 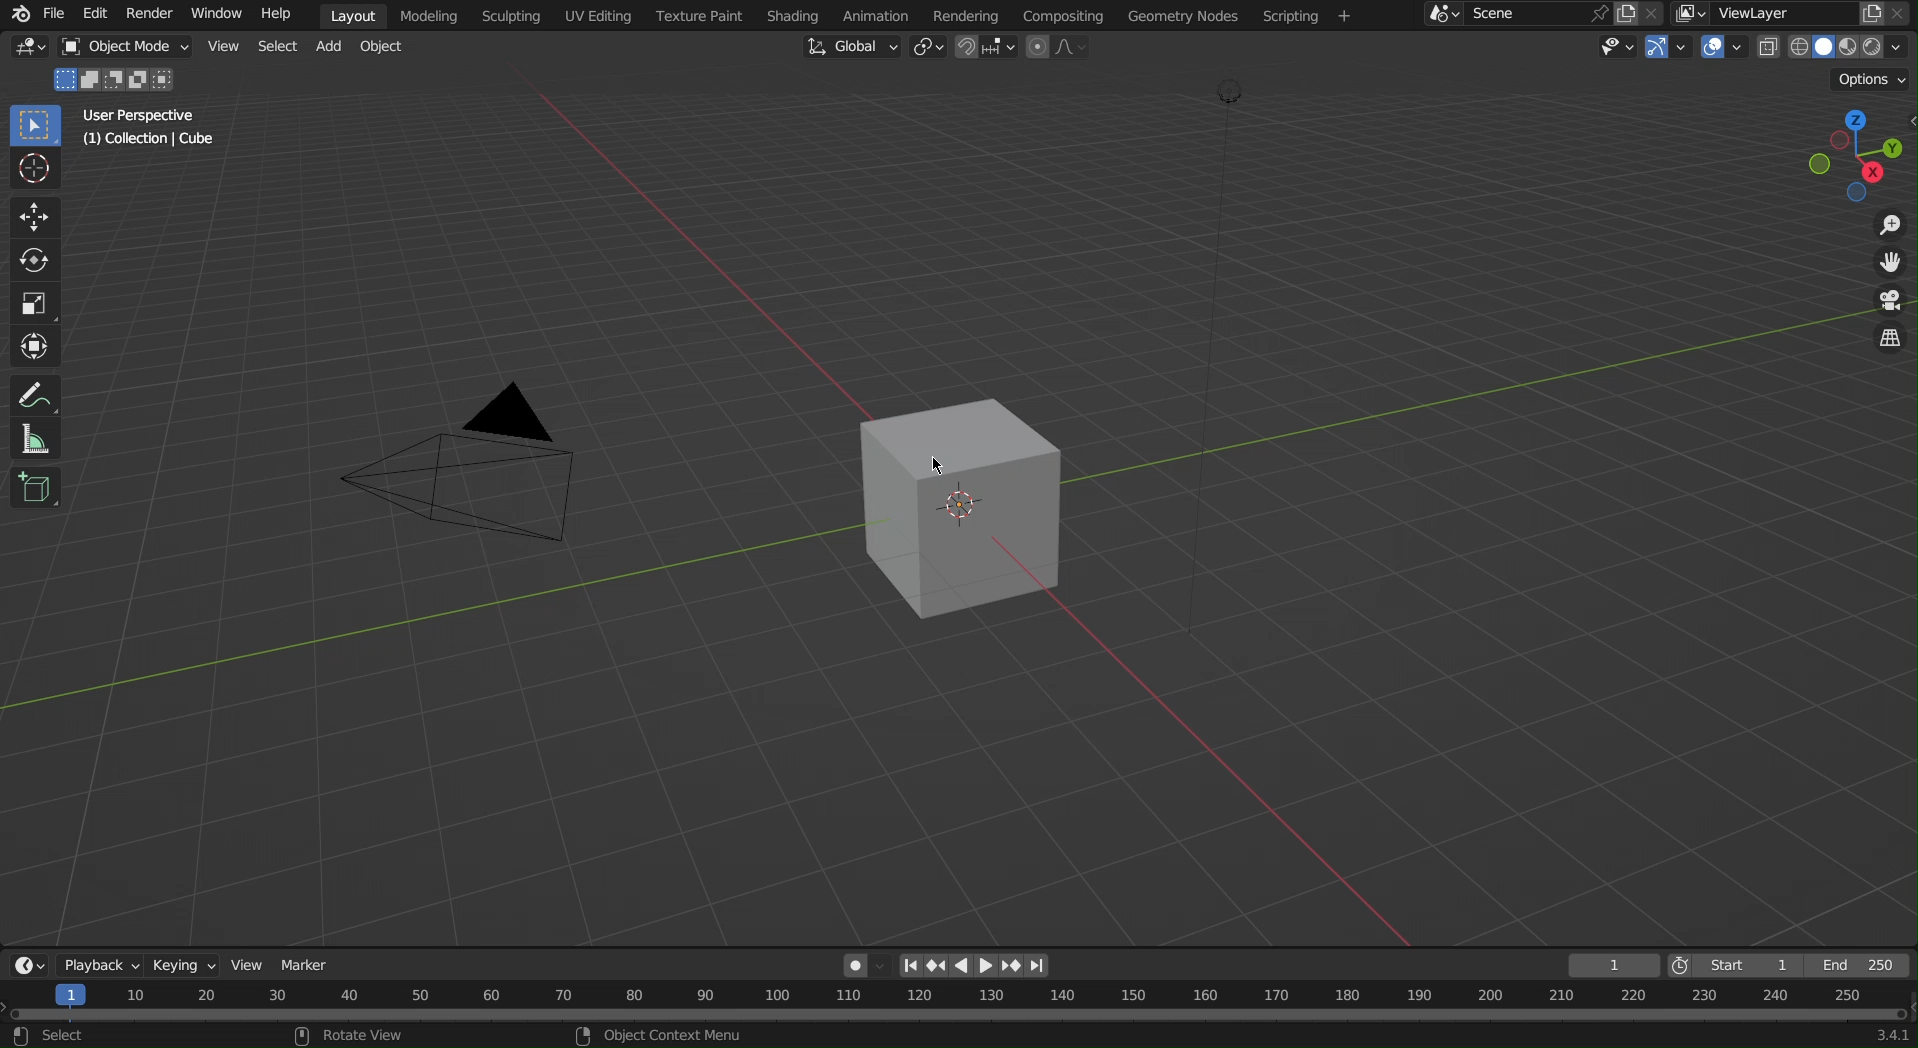 What do you see at coordinates (31, 50) in the screenshot?
I see `Editor Type` at bounding box center [31, 50].